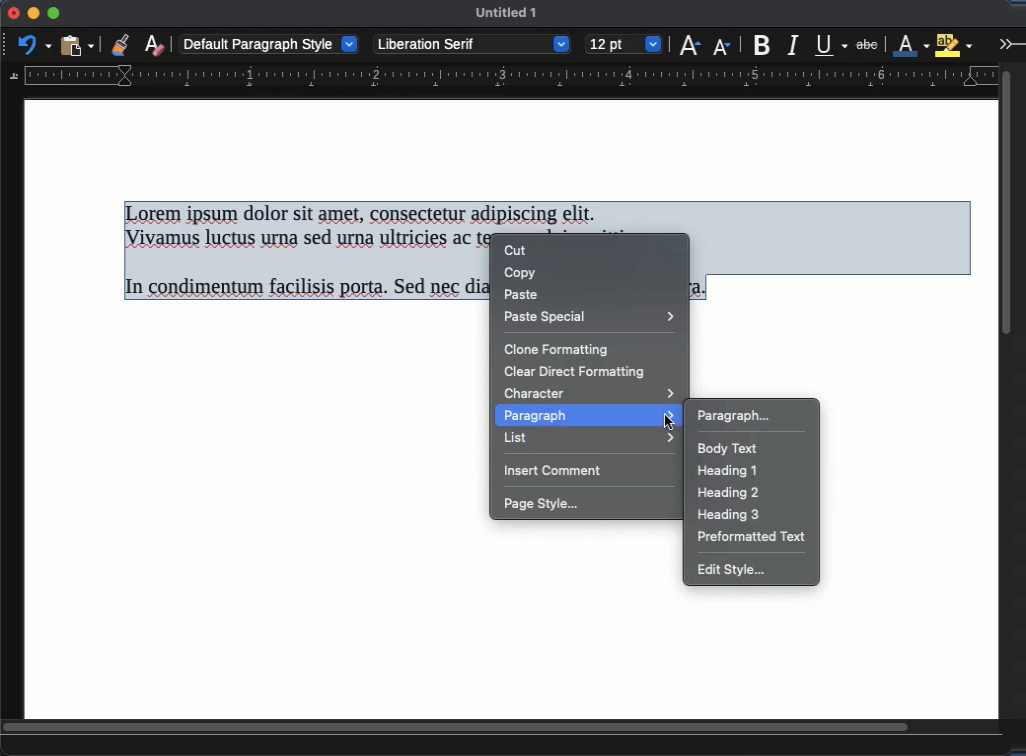  Describe the element at coordinates (305, 253) in the screenshot. I see `Here is the transcription of the text:  ---  Lorem ipsum dolor sit amet, consectetur adipiscing elit.   Vivamus luctus urna sed urna ultricies ac tempor dui sagittis.    In condimentum facilisis porta. Sed nec diam eu diam mattis viverra.` at that location.